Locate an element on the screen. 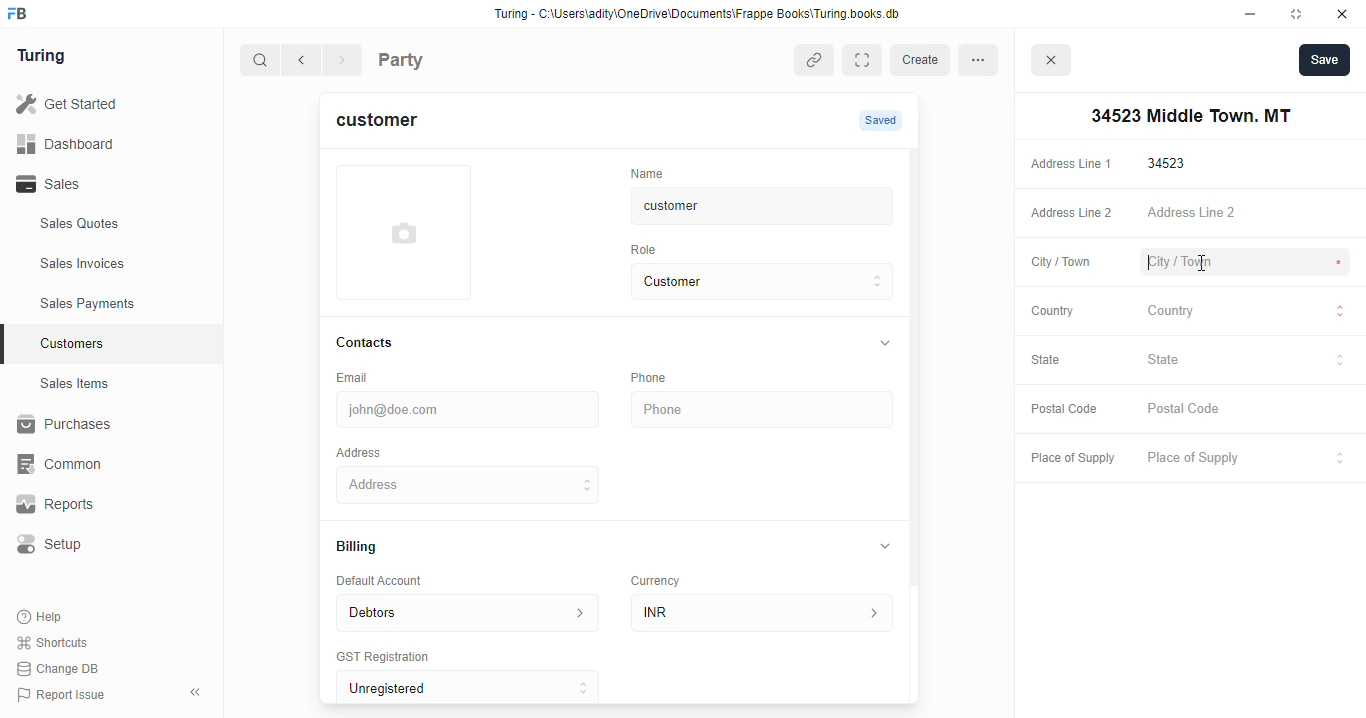  Expand is located at coordinates (866, 60).